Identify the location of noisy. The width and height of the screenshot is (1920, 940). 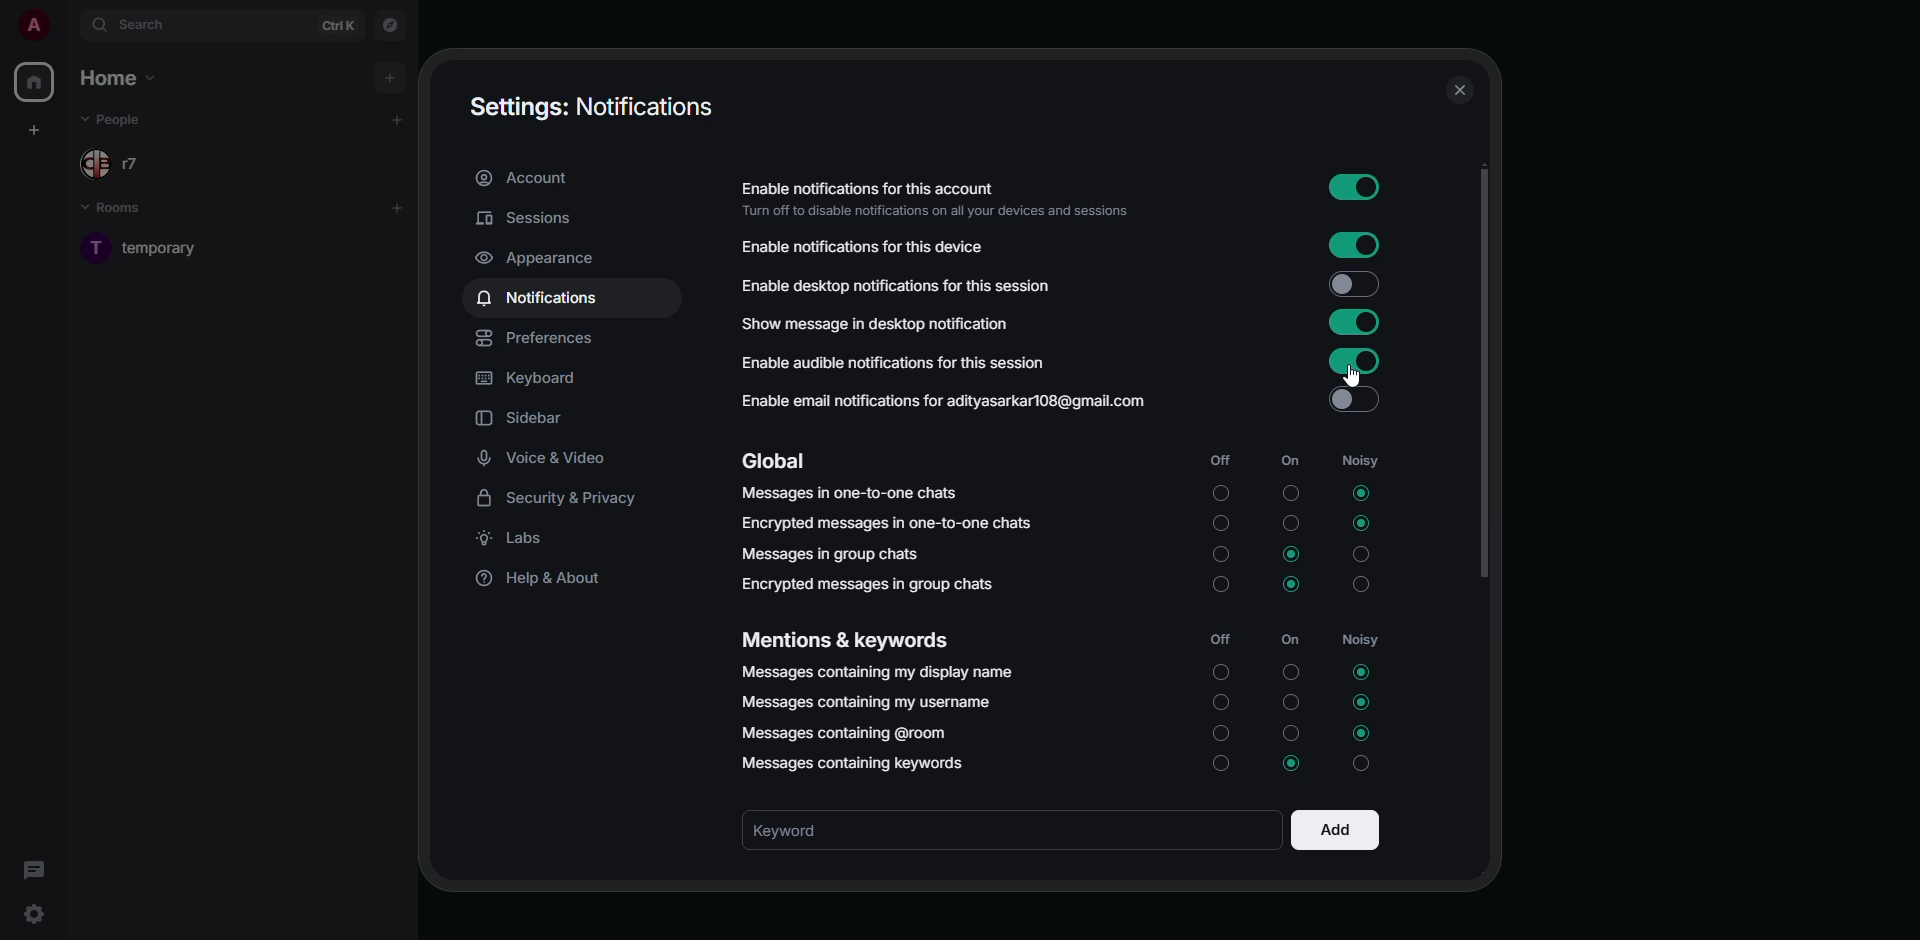
(1366, 586).